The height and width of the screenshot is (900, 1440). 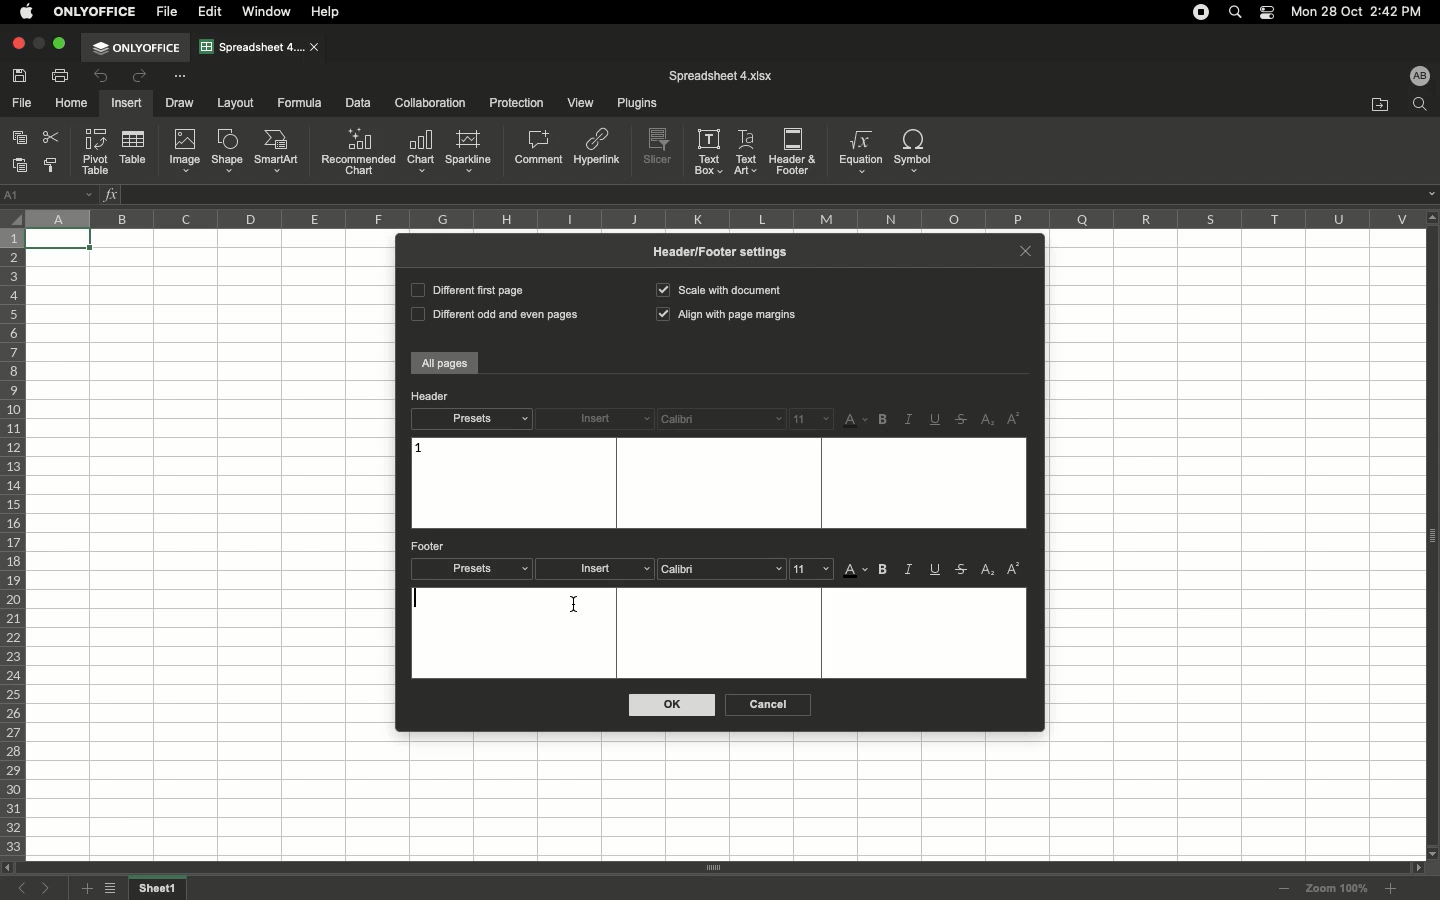 I want to click on Bold, so click(x=885, y=420).